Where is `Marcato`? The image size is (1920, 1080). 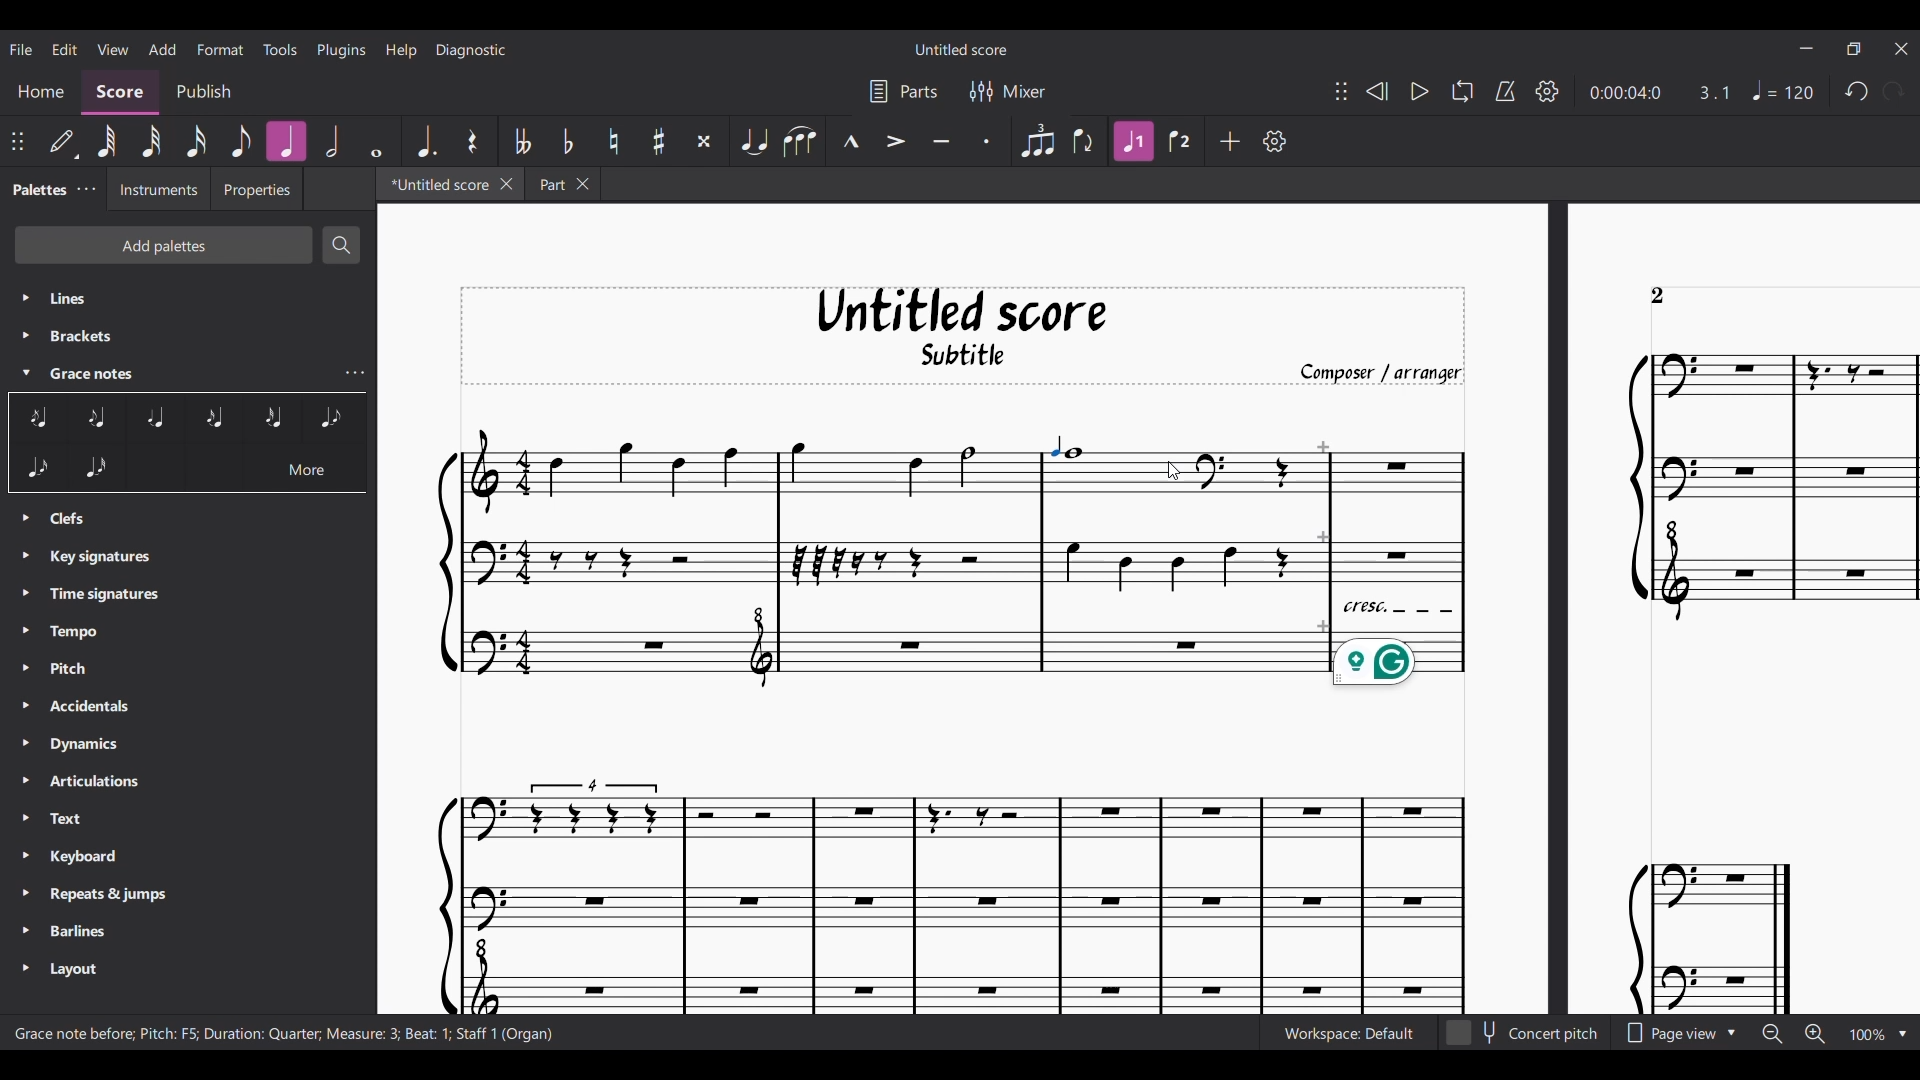
Marcato is located at coordinates (849, 141).